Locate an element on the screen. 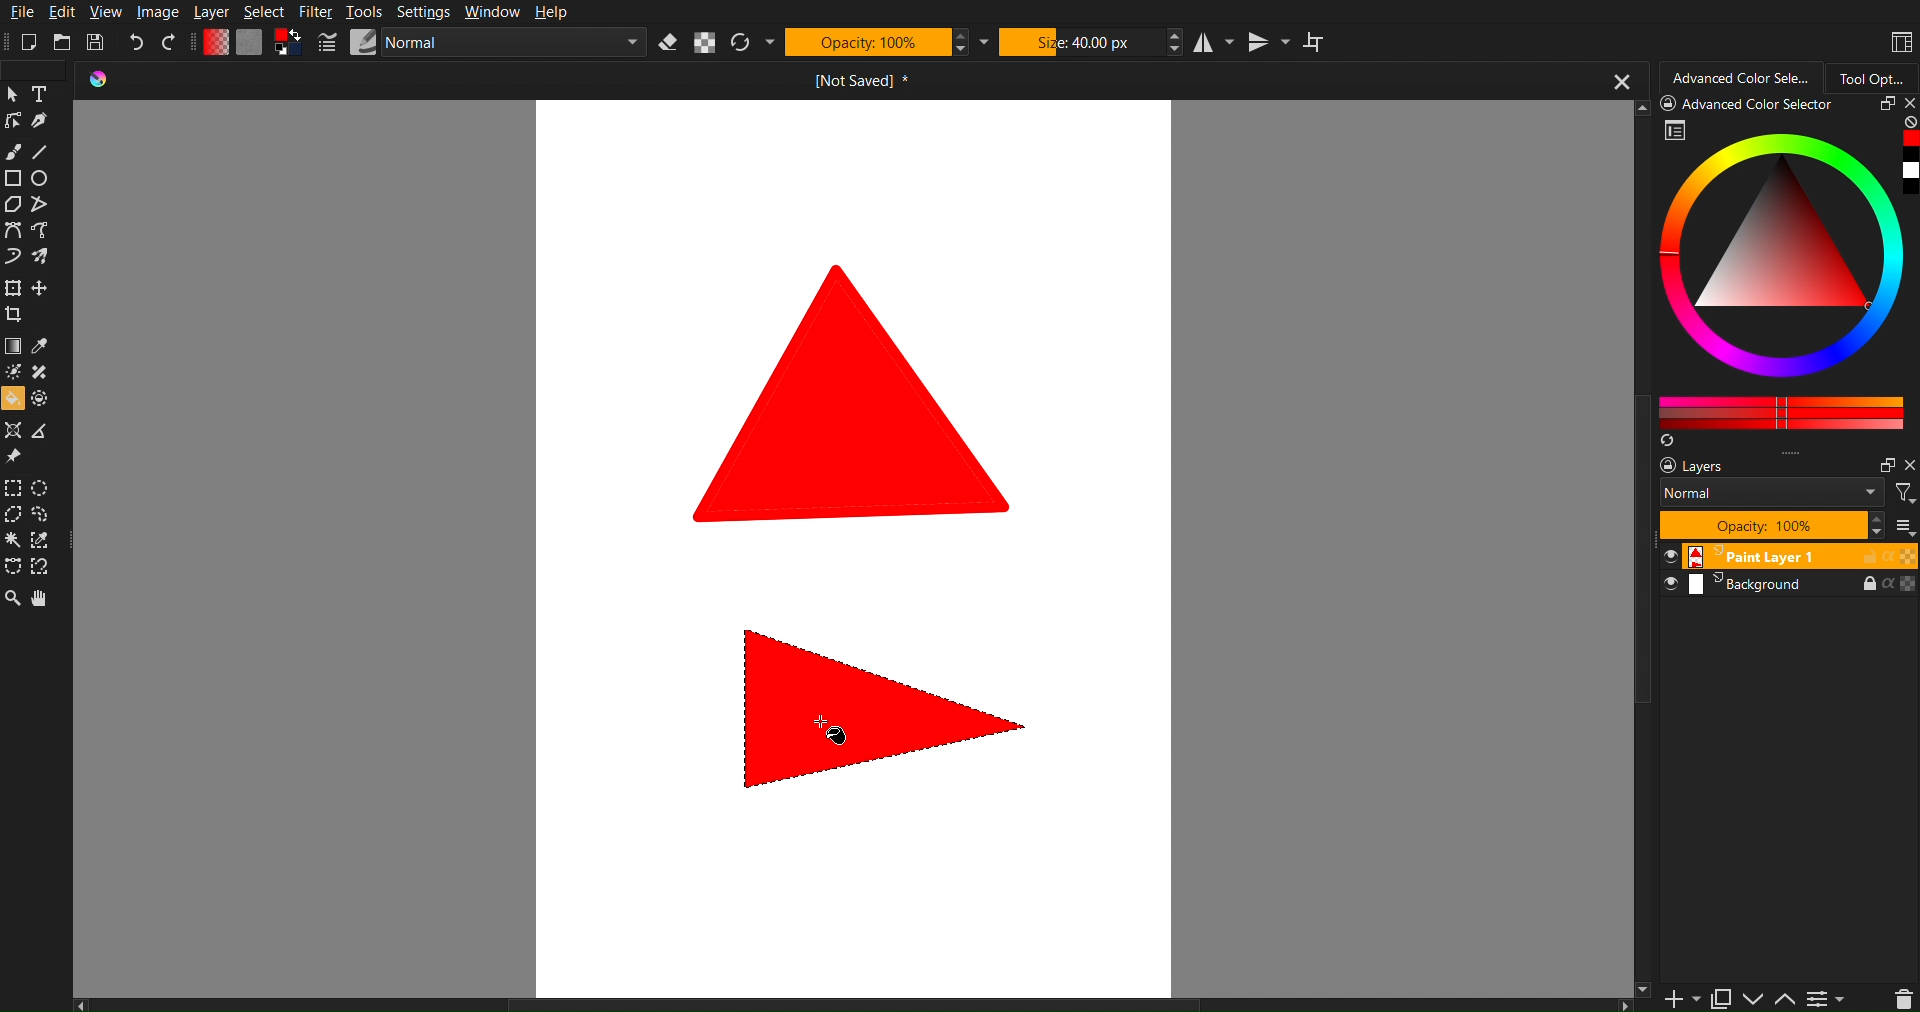 Image resolution: width=1920 pixels, height=1012 pixels. Save is located at coordinates (98, 41).